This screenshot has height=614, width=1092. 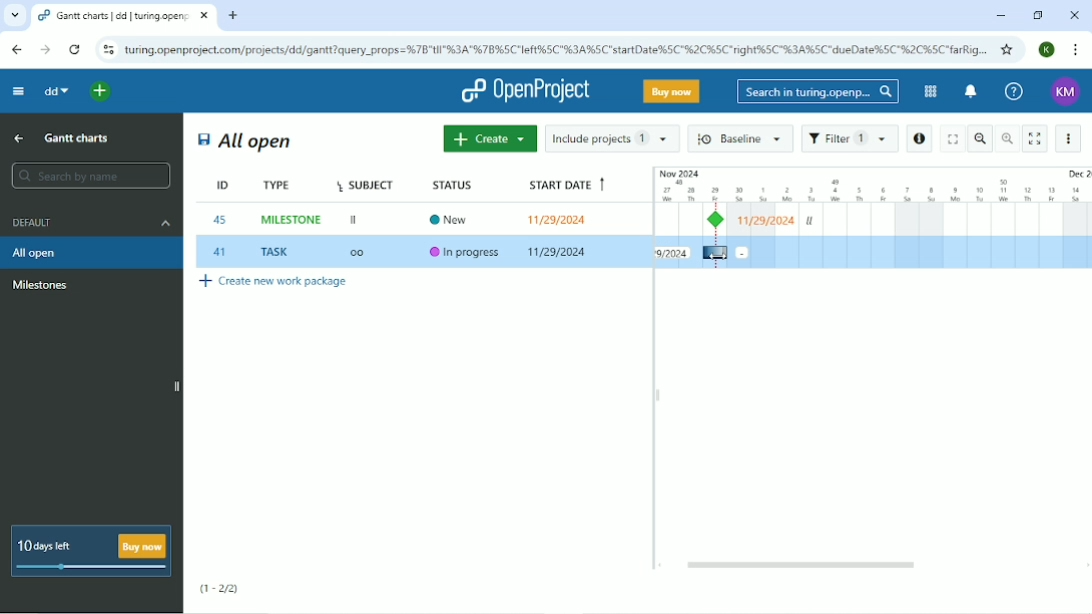 I want to click on Bookmark this tab, so click(x=1008, y=49).